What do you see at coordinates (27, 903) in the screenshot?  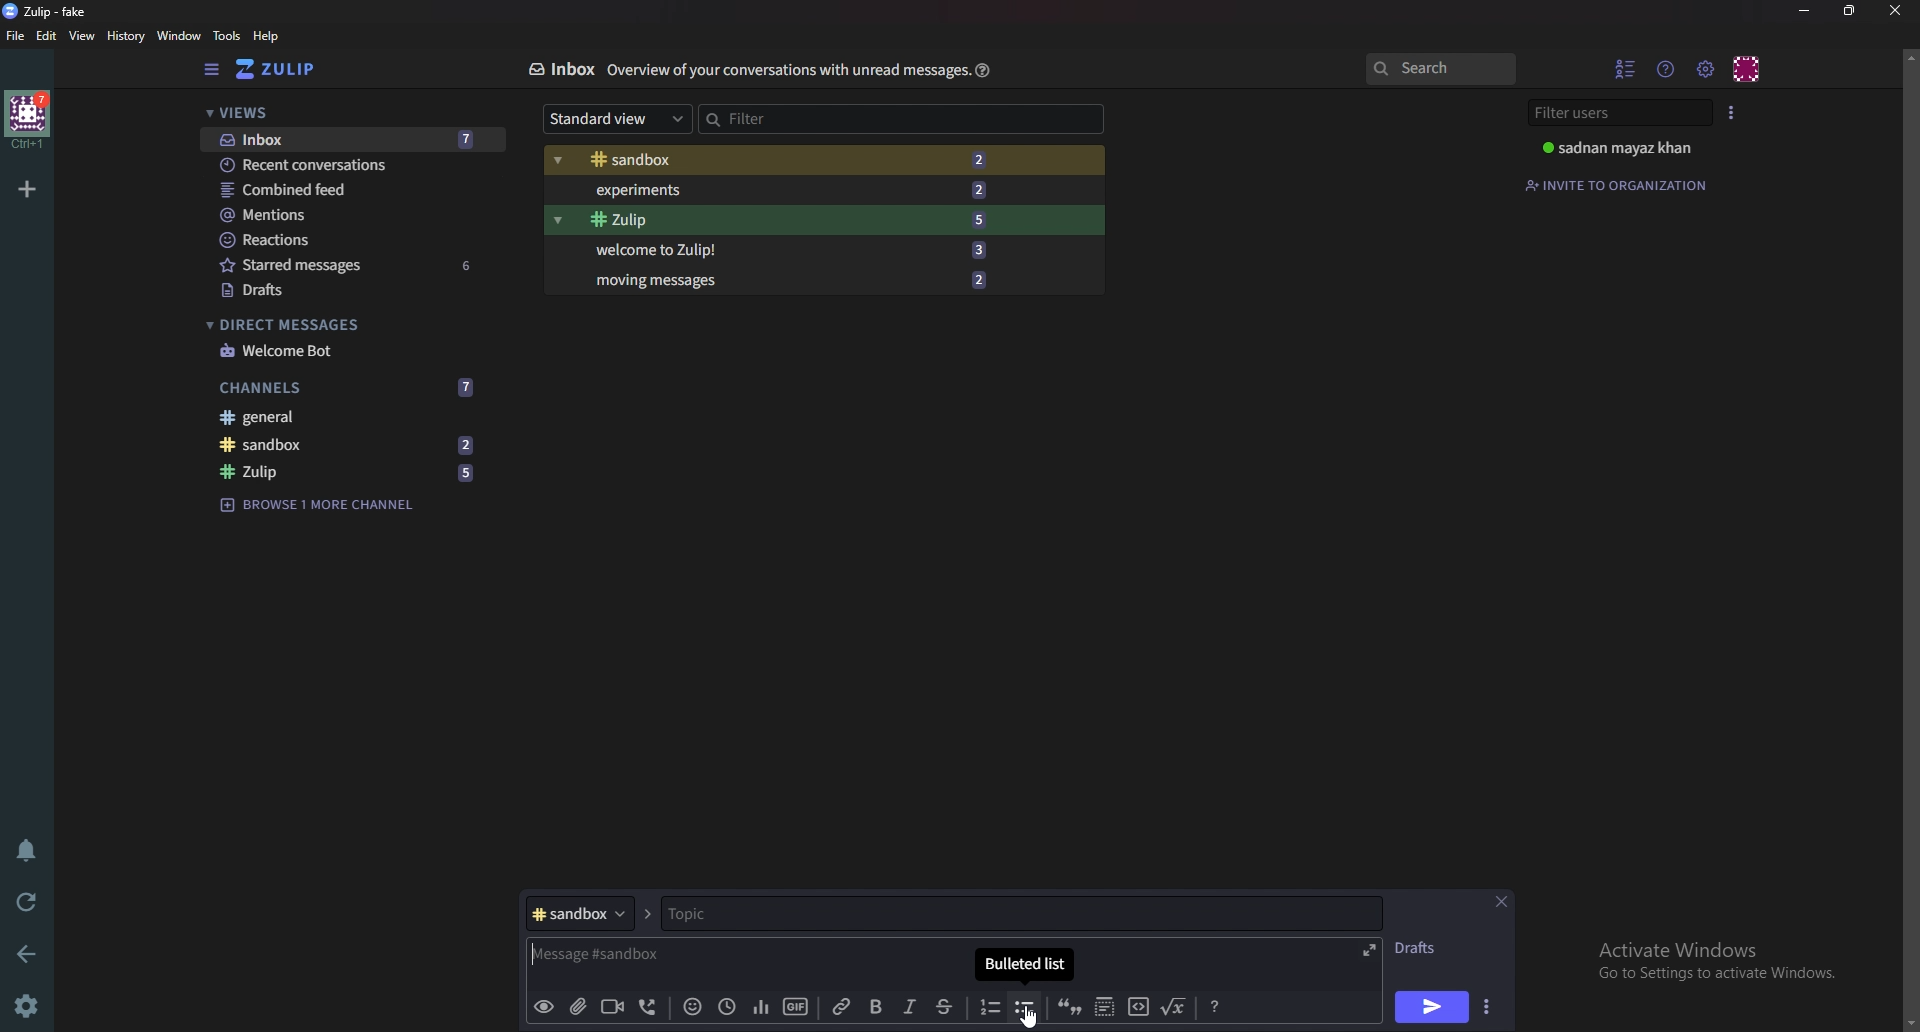 I see `Reload` at bounding box center [27, 903].